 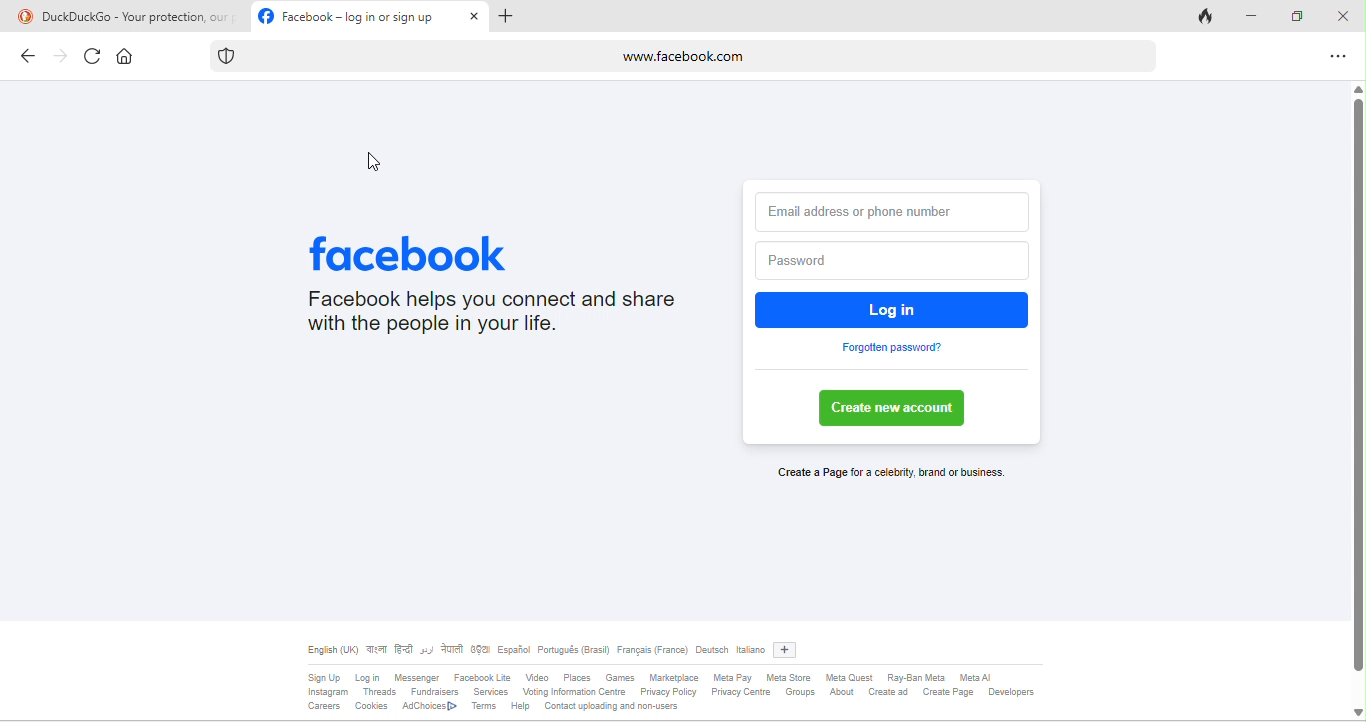 What do you see at coordinates (373, 160) in the screenshot?
I see `cursor` at bounding box center [373, 160].